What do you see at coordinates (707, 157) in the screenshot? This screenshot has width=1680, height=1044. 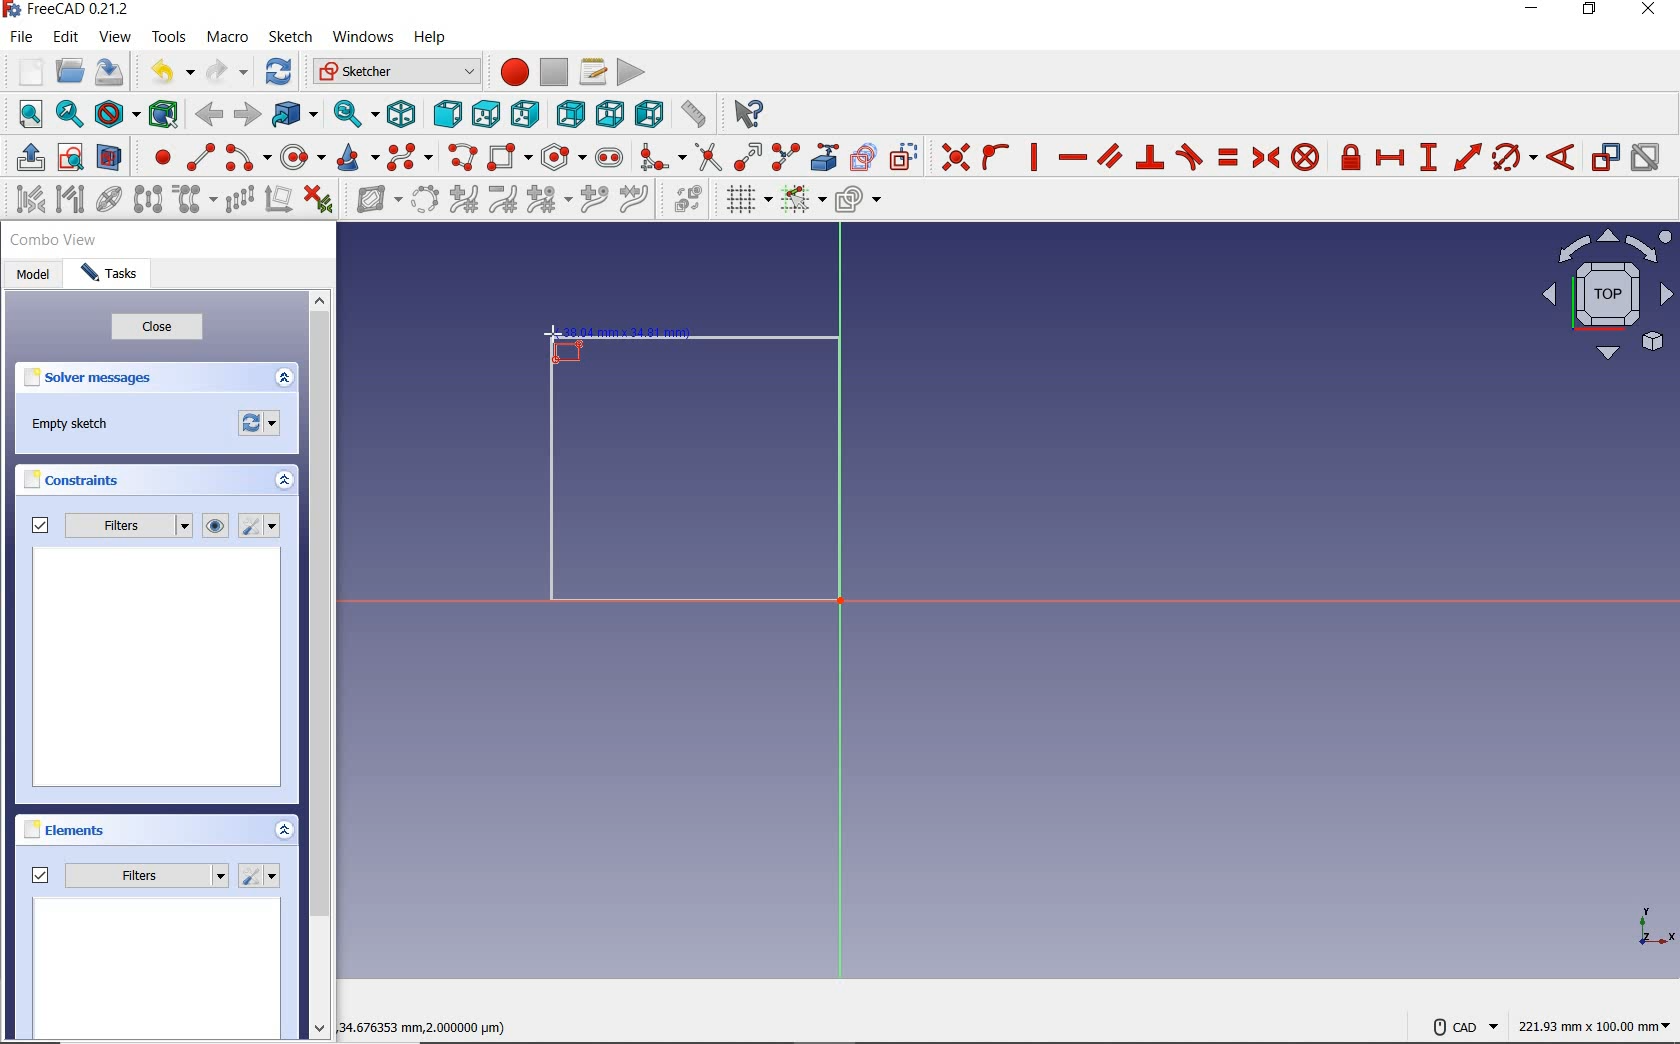 I see `trim edge` at bounding box center [707, 157].